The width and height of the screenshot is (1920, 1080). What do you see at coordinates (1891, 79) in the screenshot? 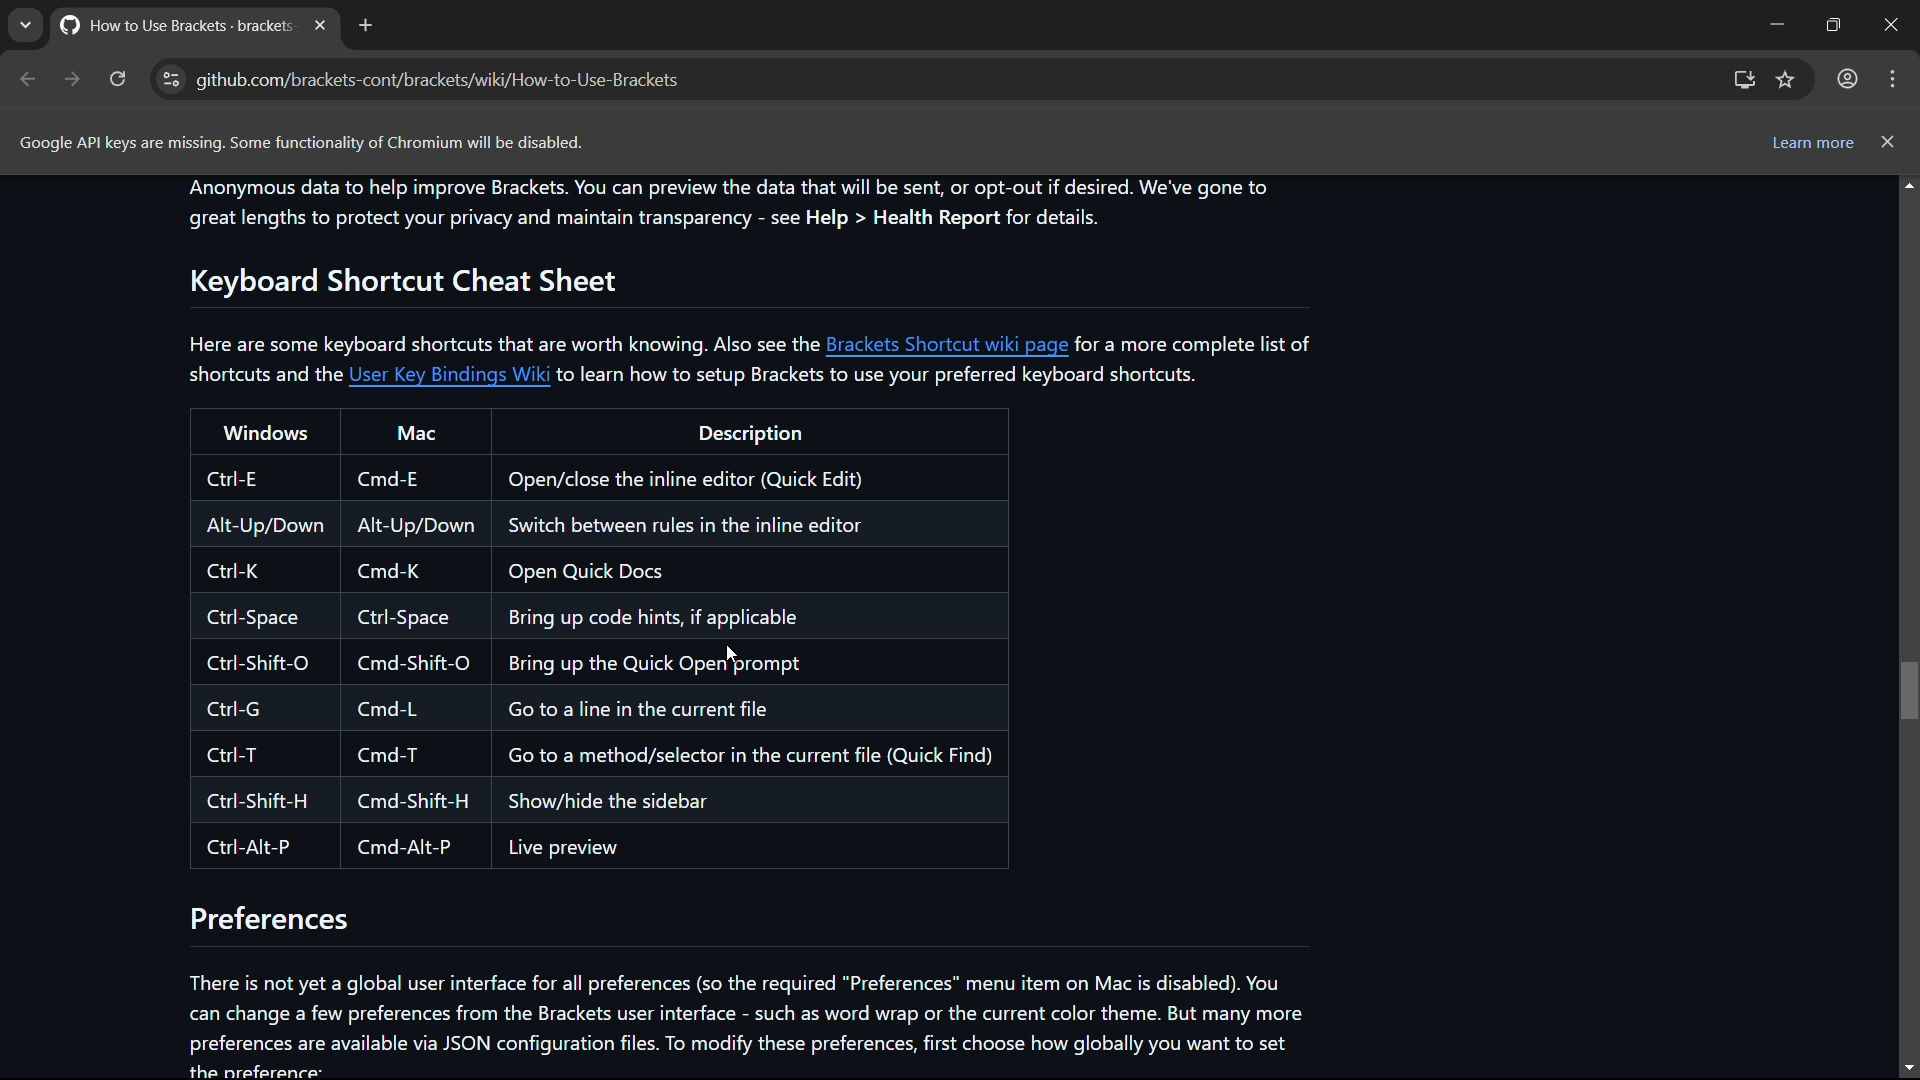
I see `more options` at bounding box center [1891, 79].